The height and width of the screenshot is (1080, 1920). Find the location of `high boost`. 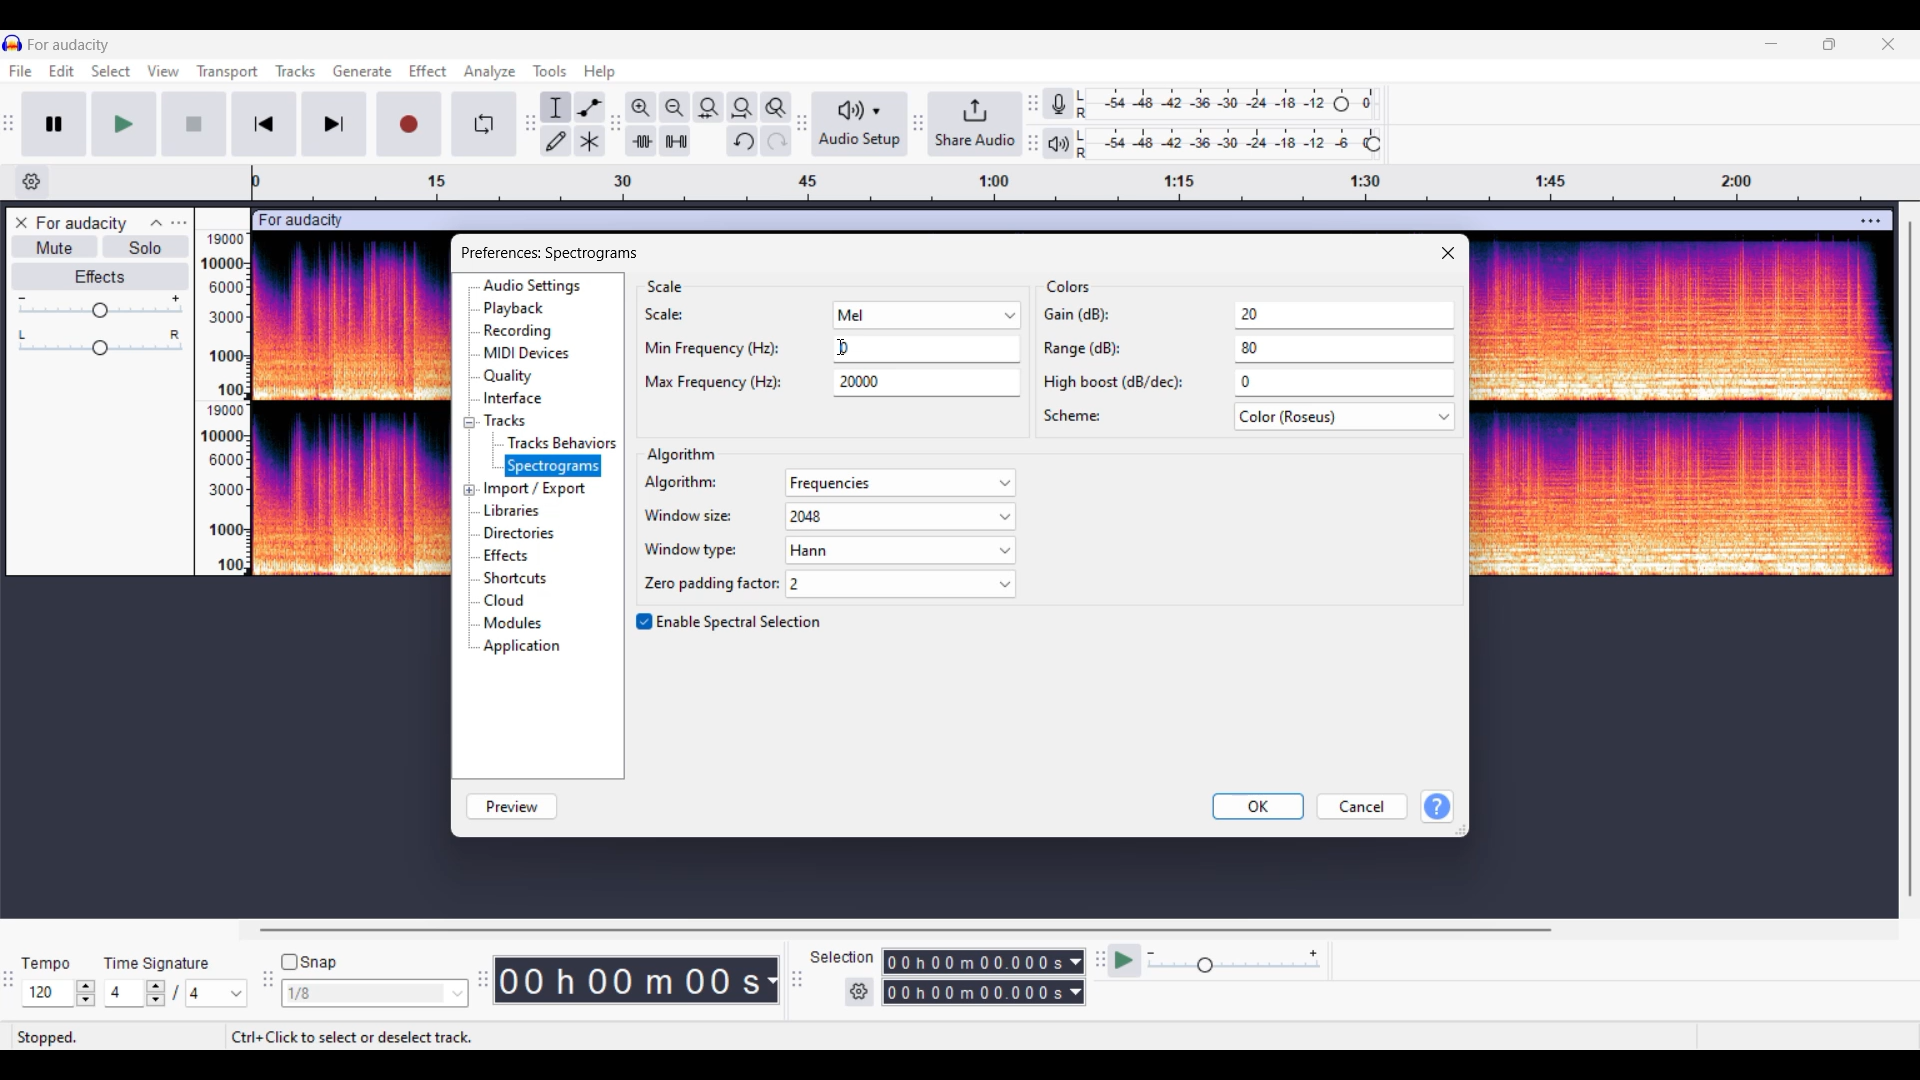

high boost is located at coordinates (1246, 384).